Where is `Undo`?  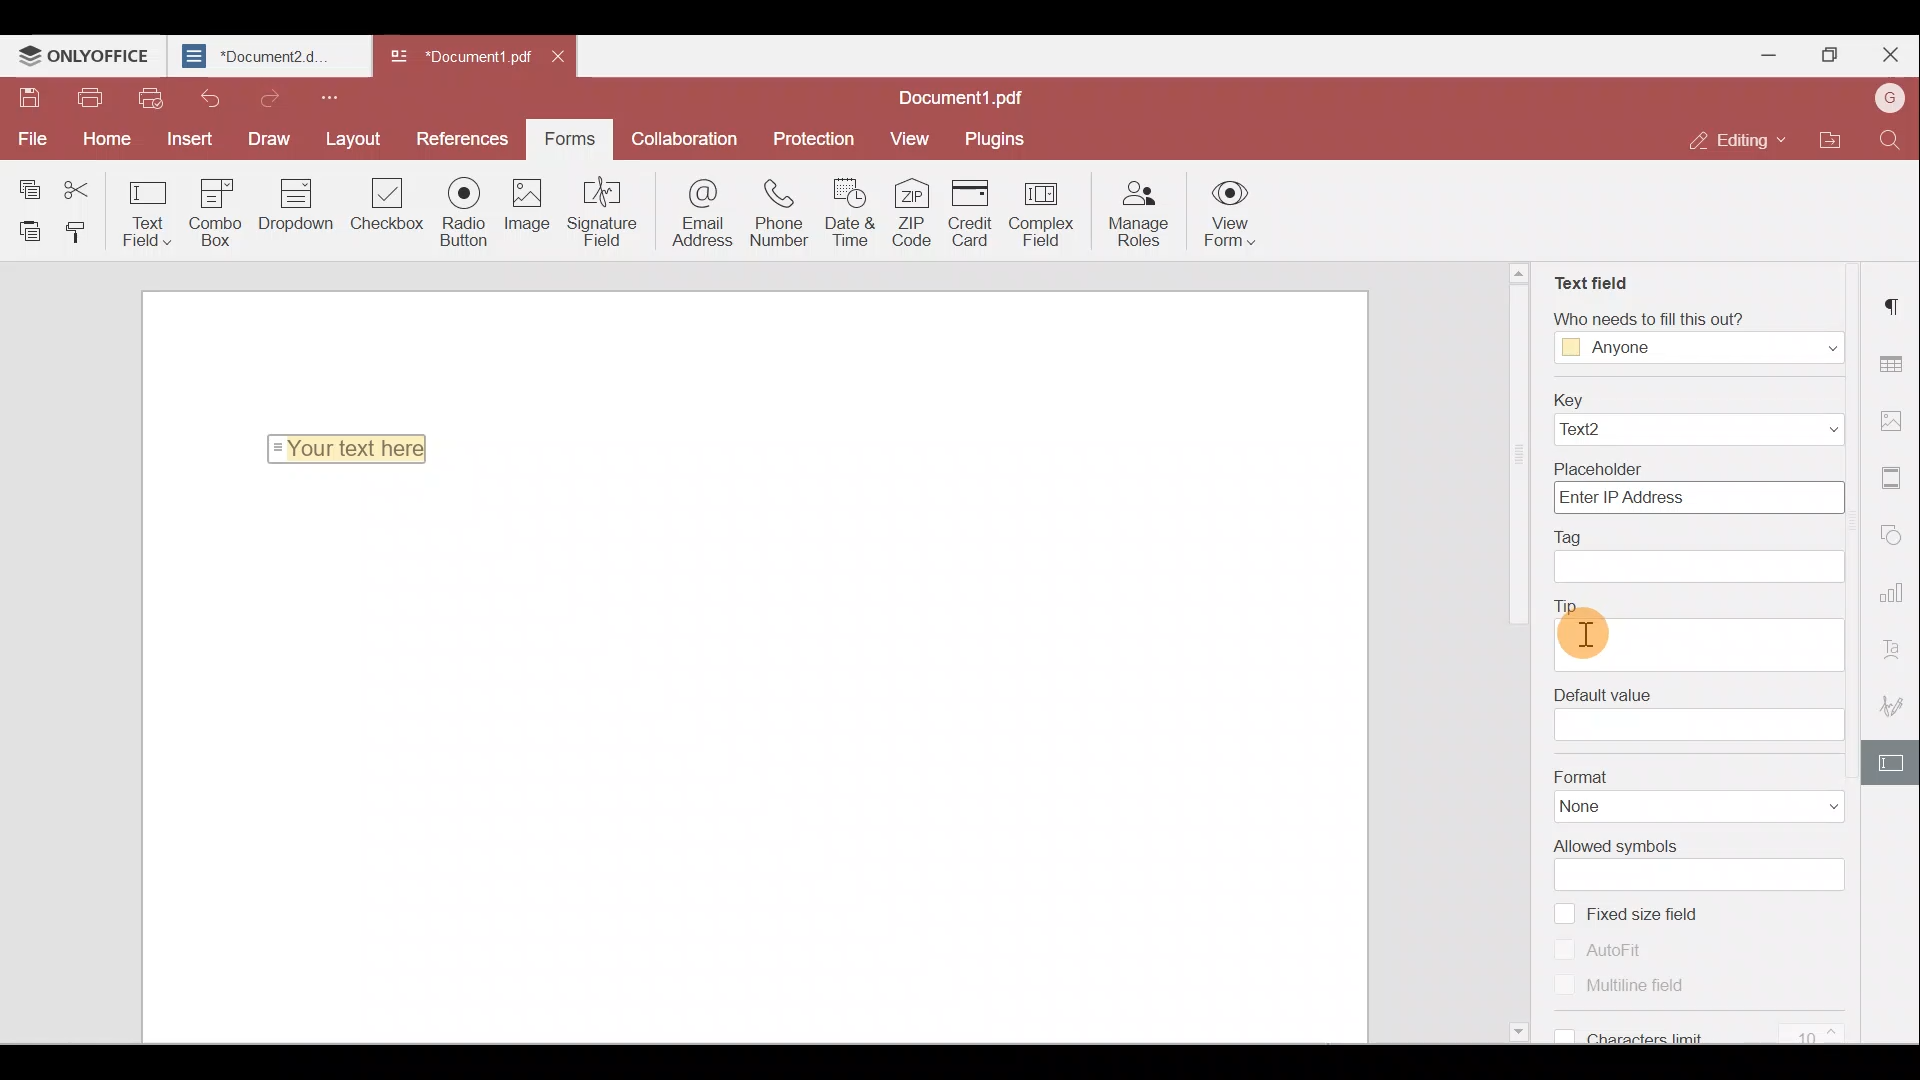
Undo is located at coordinates (209, 97).